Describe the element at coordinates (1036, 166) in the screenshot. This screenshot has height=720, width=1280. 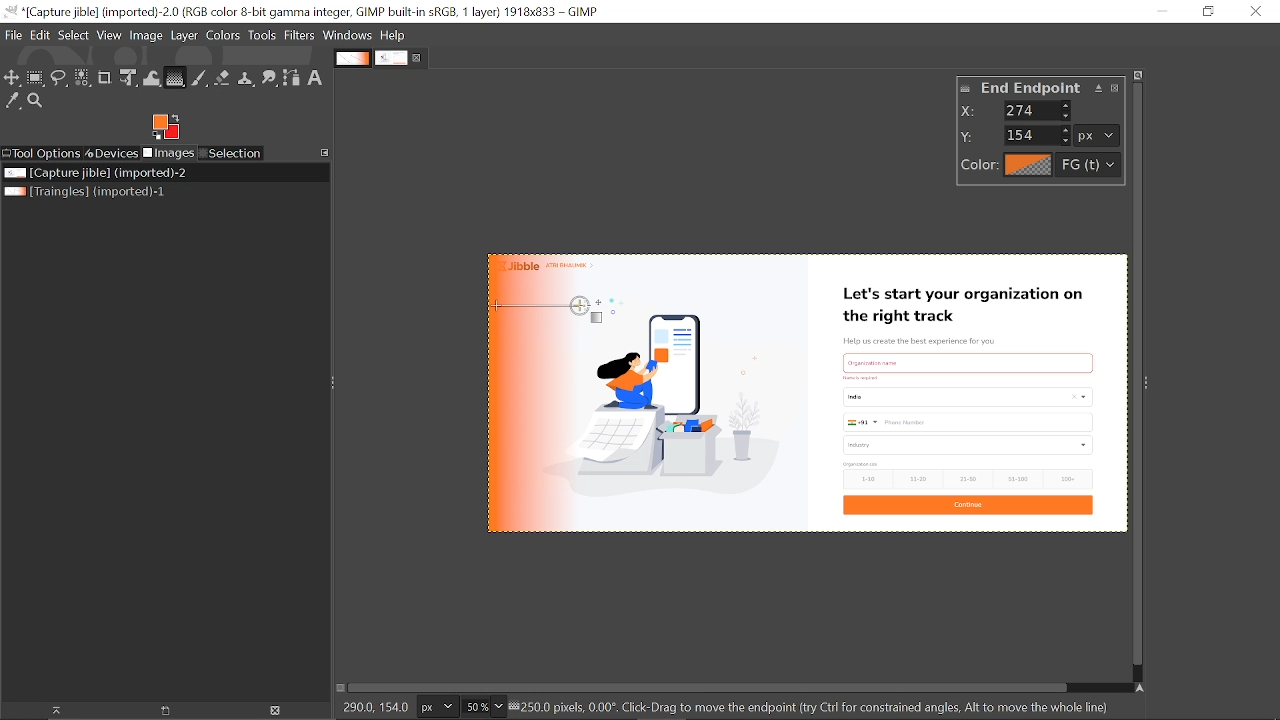
I see `color` at that location.